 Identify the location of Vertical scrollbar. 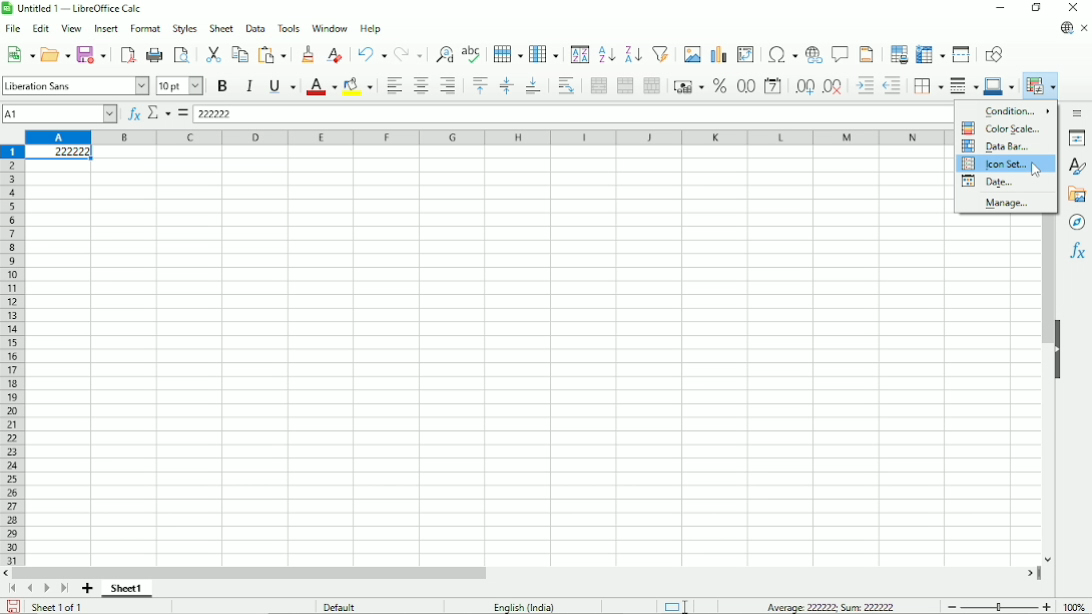
(1045, 280).